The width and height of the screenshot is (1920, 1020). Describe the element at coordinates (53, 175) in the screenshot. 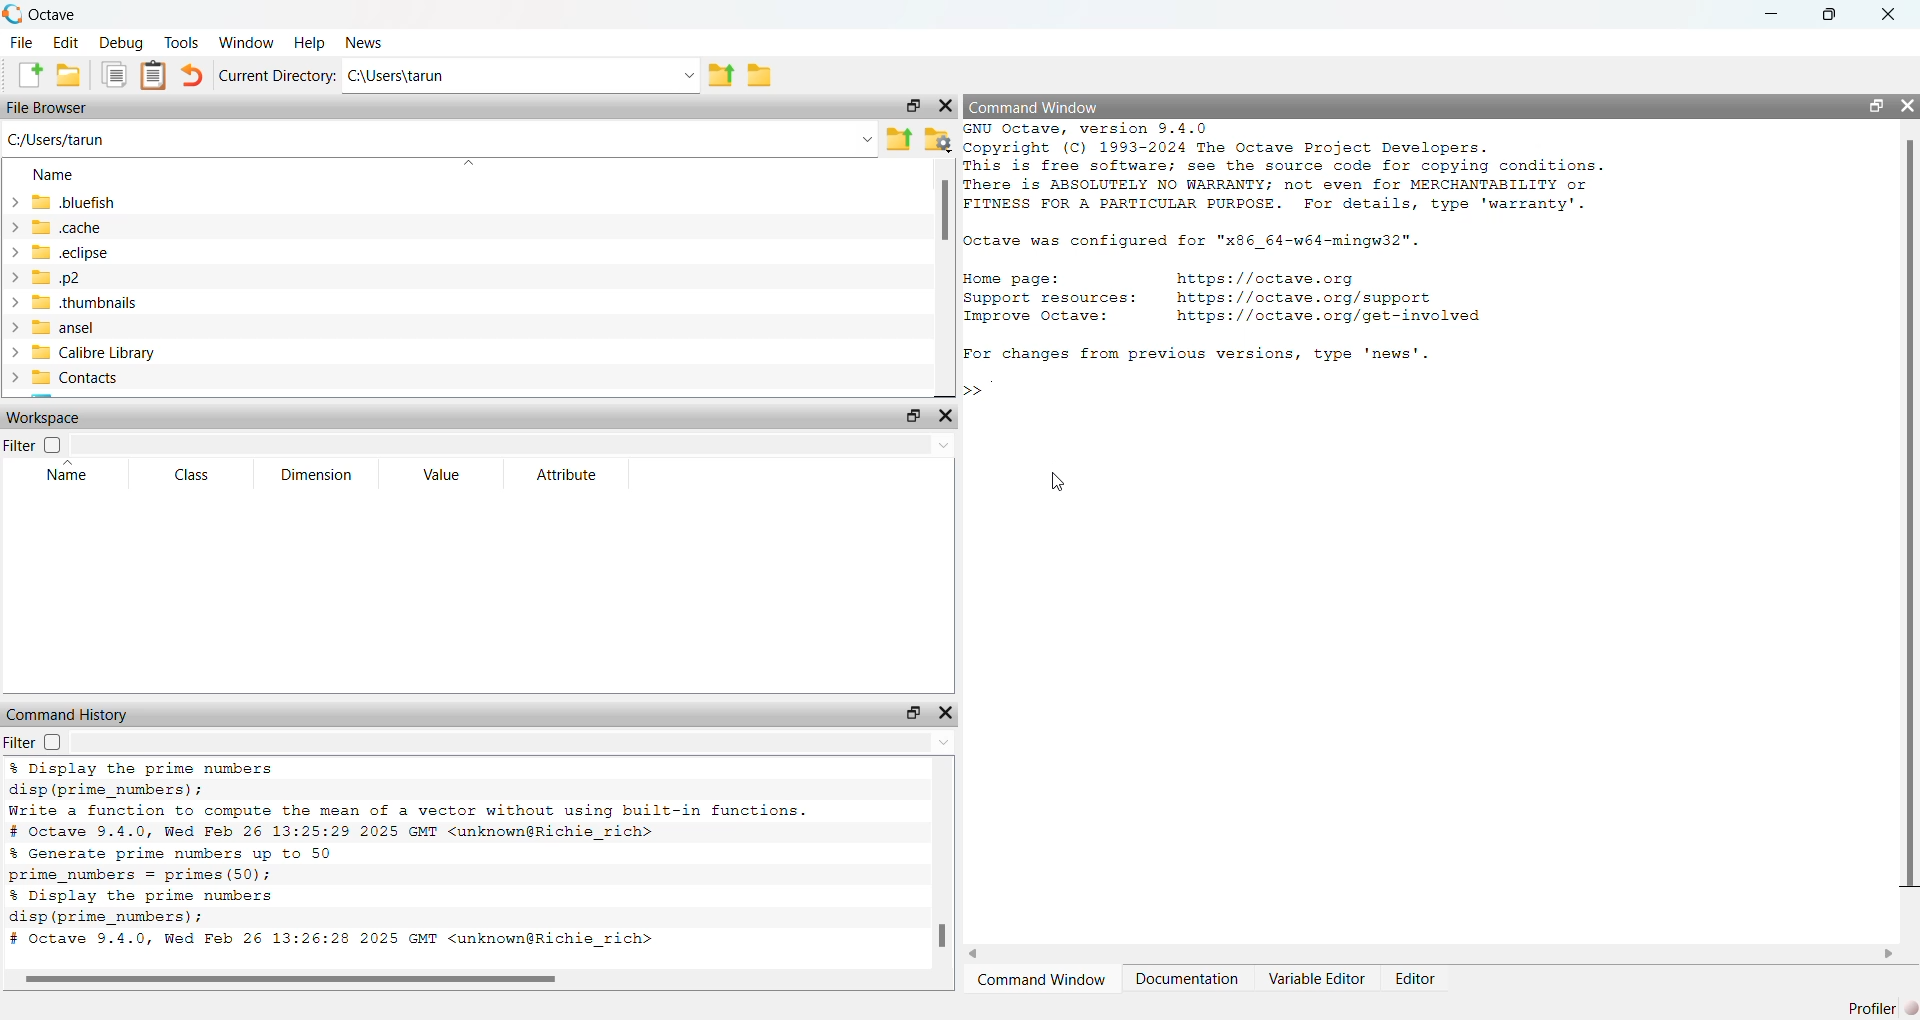

I see `Name` at that location.